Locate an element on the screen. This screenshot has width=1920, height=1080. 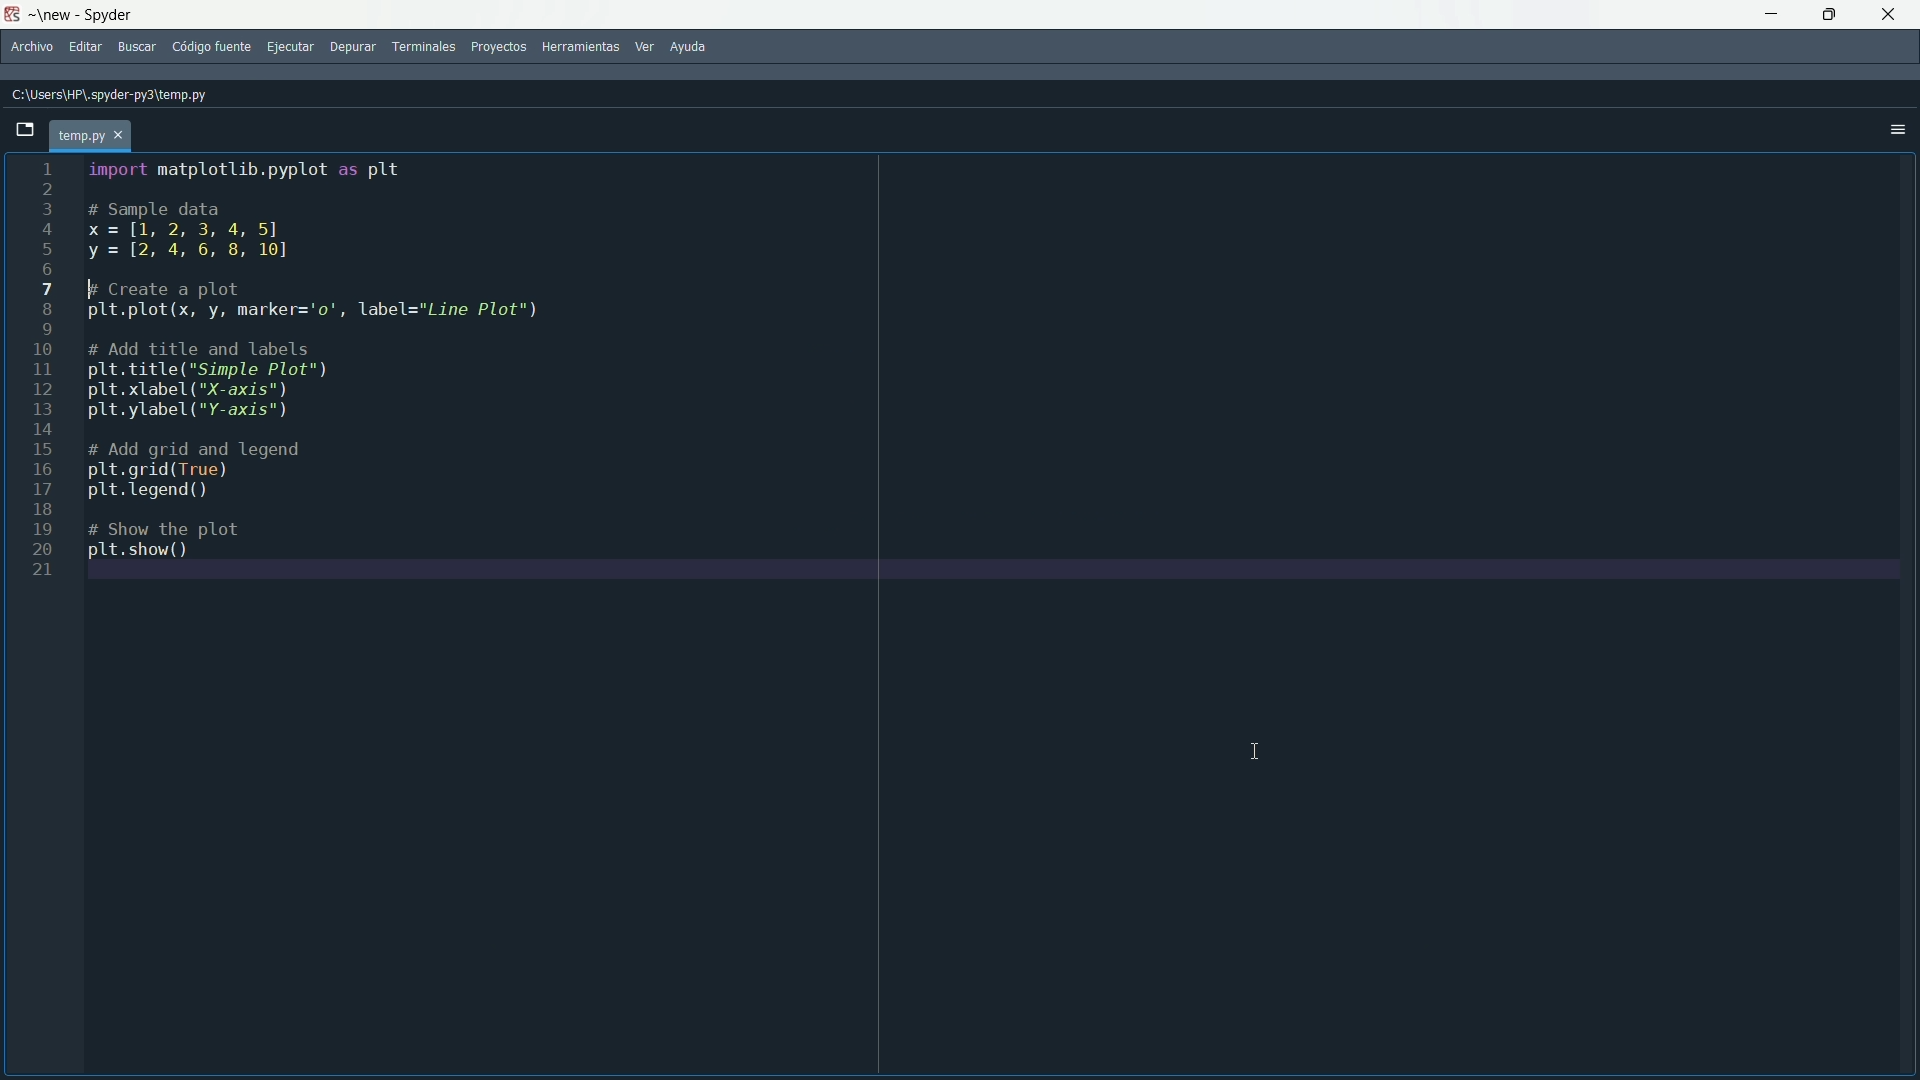
line numbers is located at coordinates (45, 370).